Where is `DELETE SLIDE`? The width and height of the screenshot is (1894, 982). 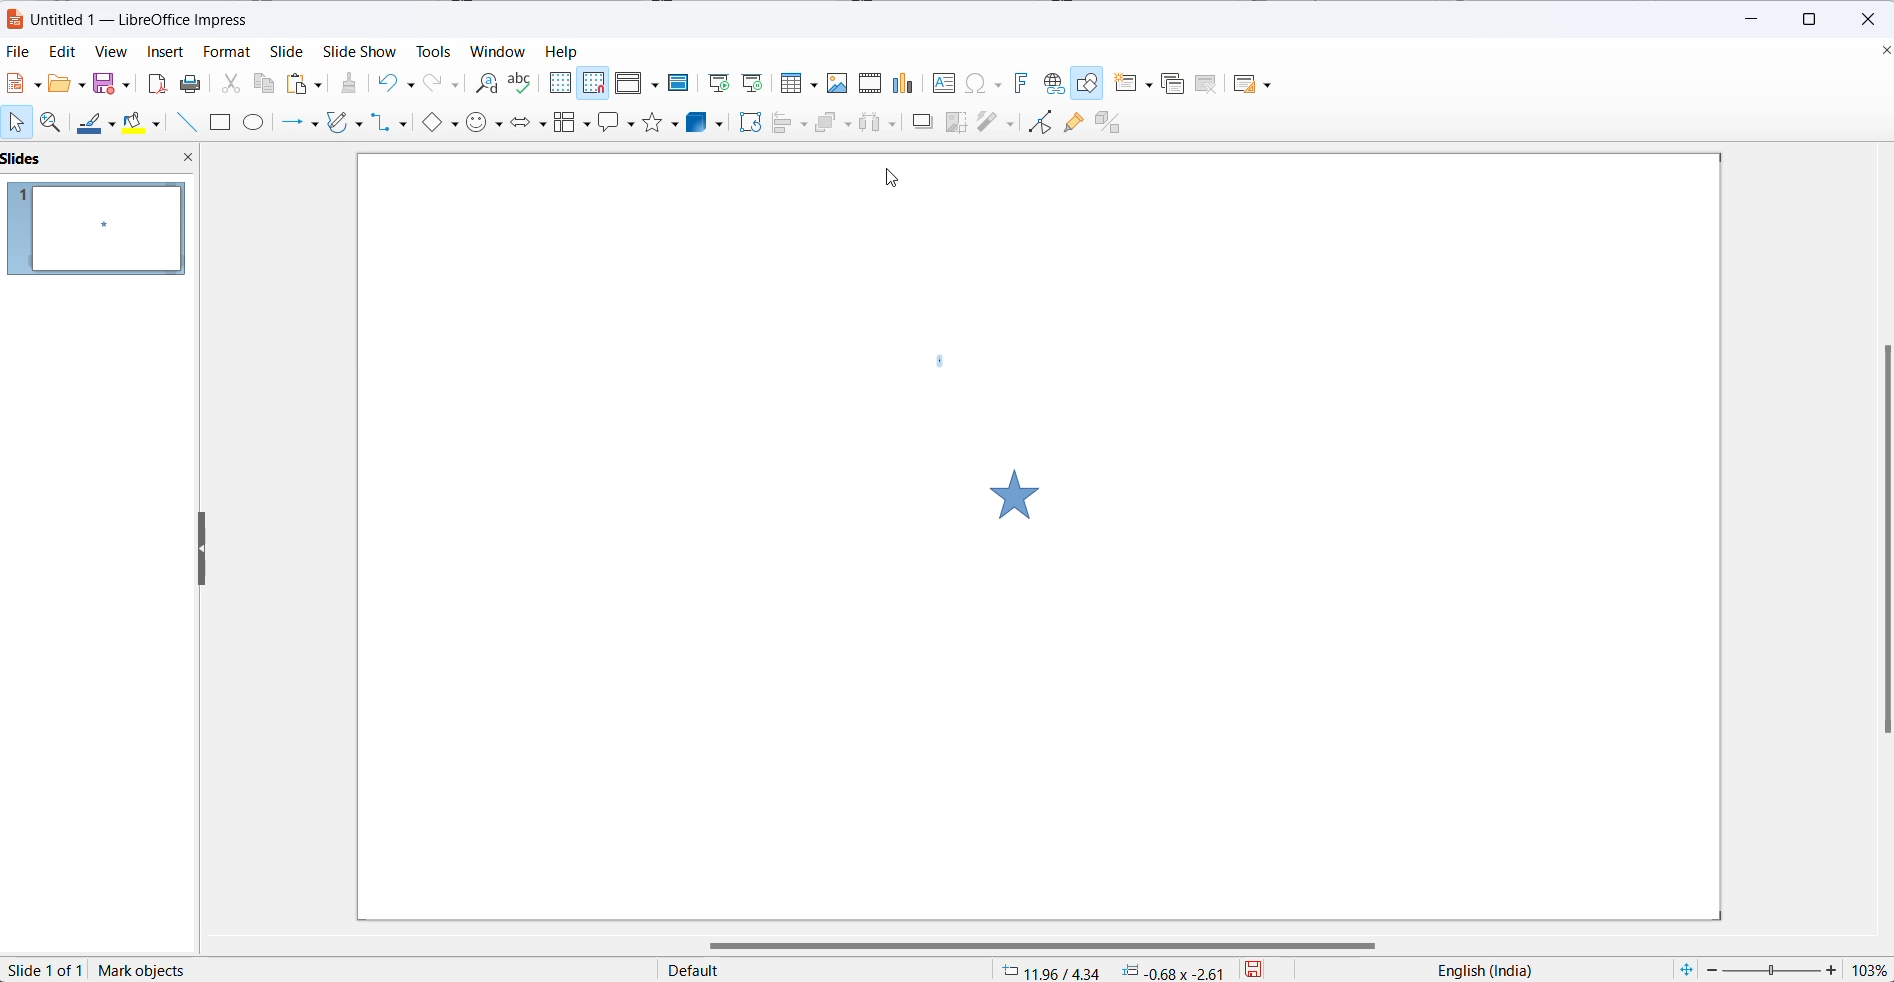
DELETE SLIDE is located at coordinates (1207, 87).